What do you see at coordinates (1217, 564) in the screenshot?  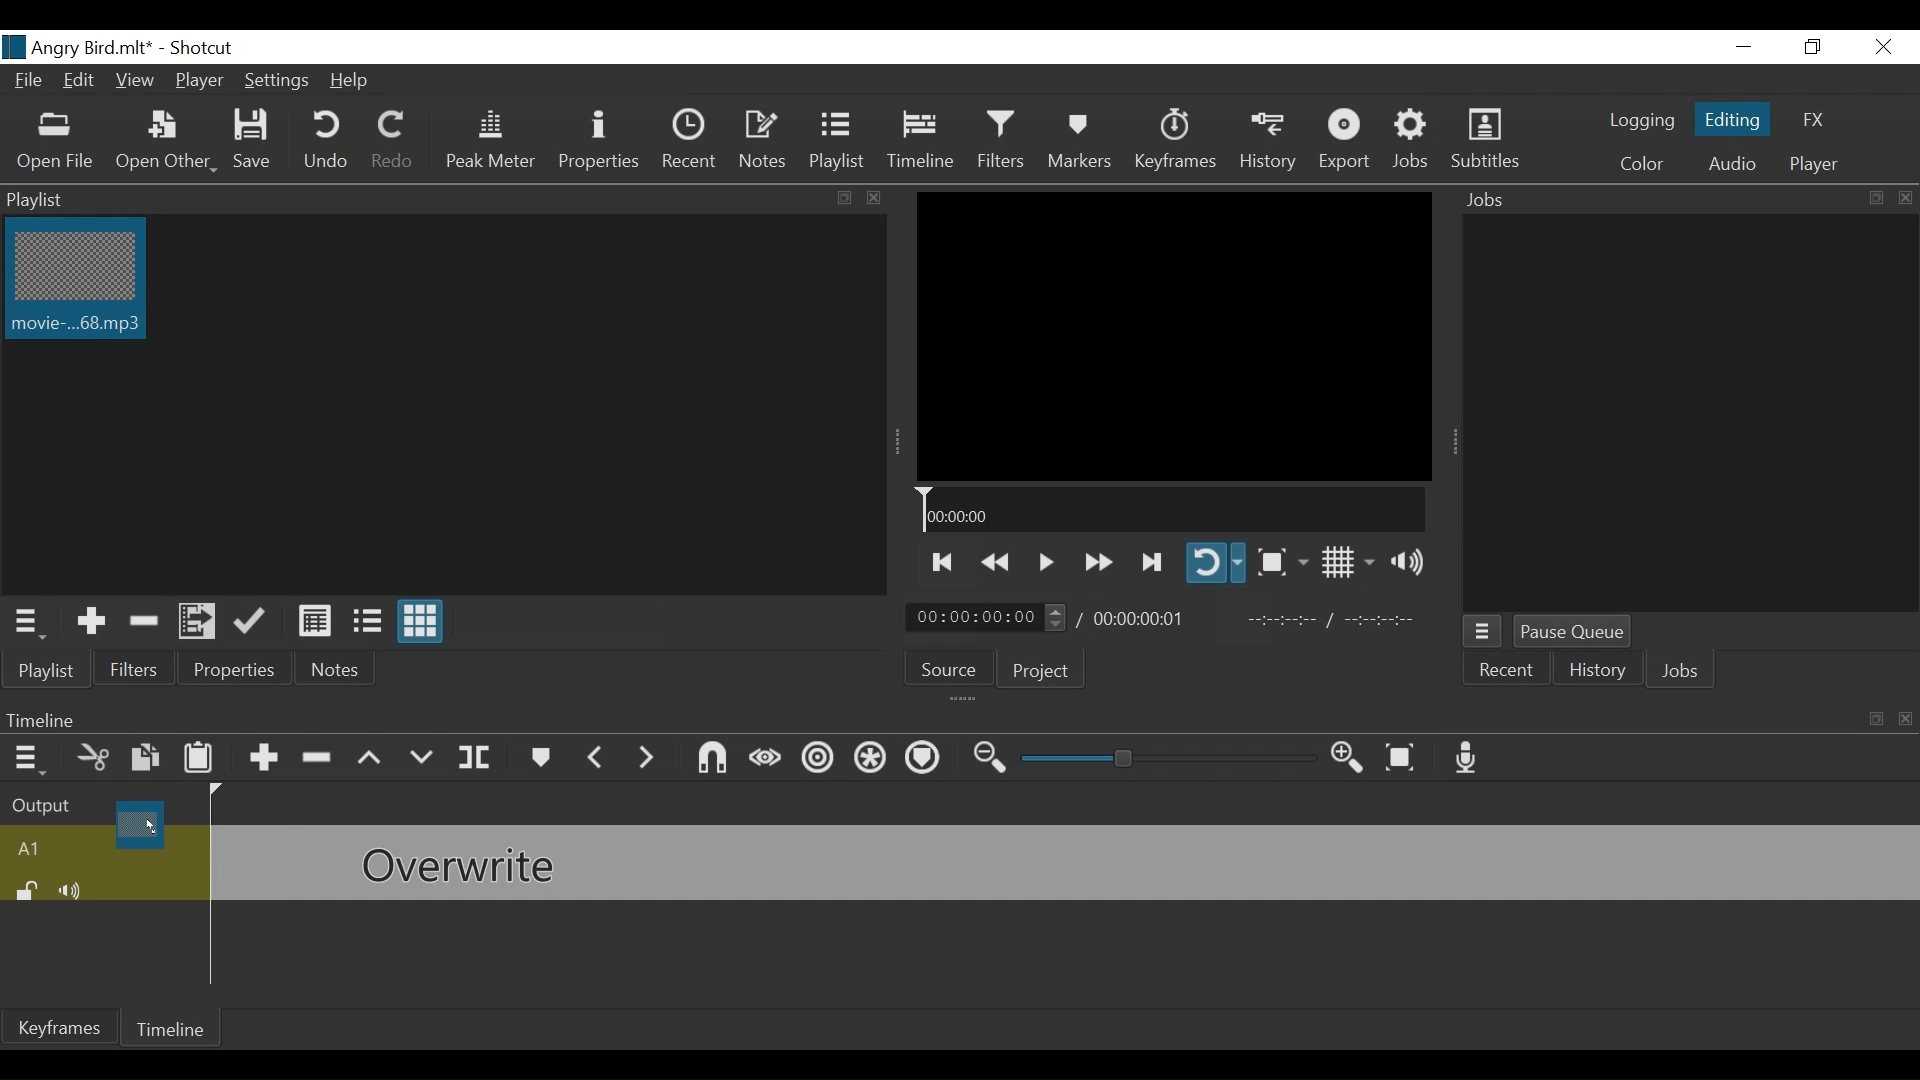 I see `Toggle player on looping` at bounding box center [1217, 564].